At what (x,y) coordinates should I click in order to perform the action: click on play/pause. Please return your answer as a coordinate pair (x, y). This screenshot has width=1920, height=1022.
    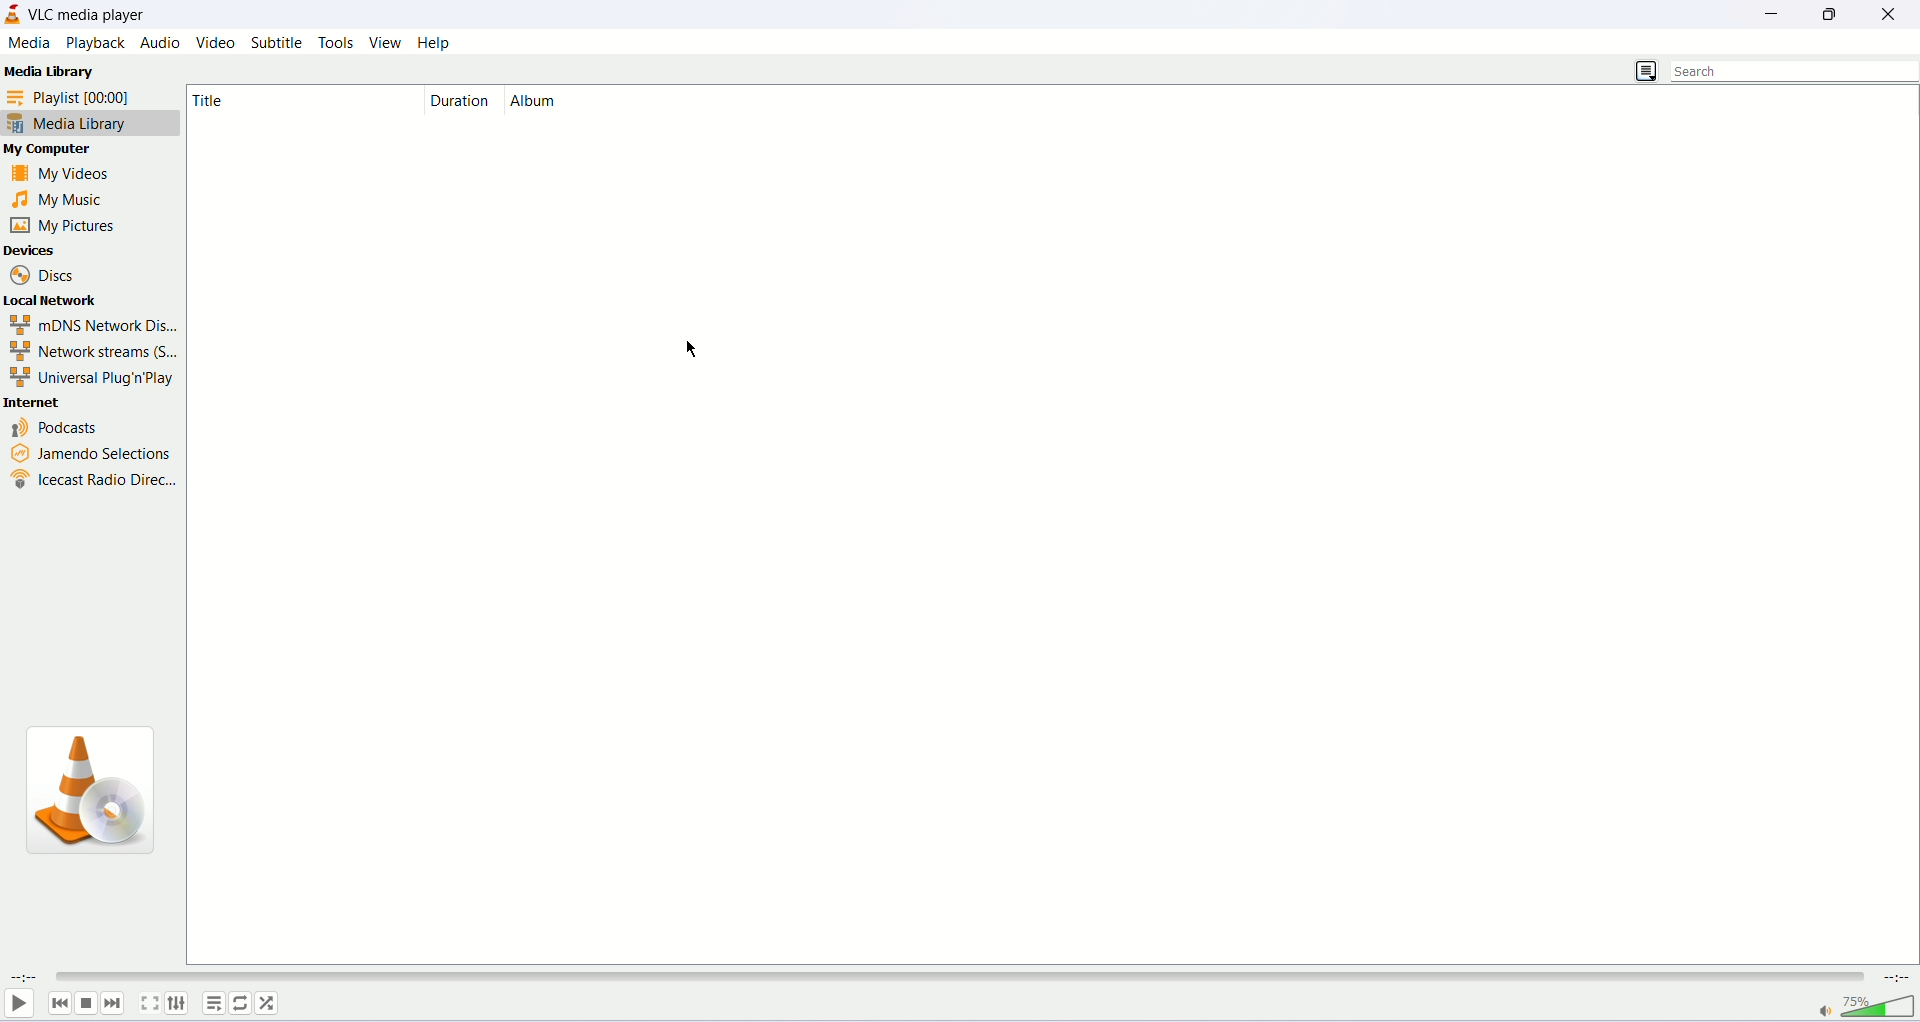
    Looking at the image, I should click on (19, 1007).